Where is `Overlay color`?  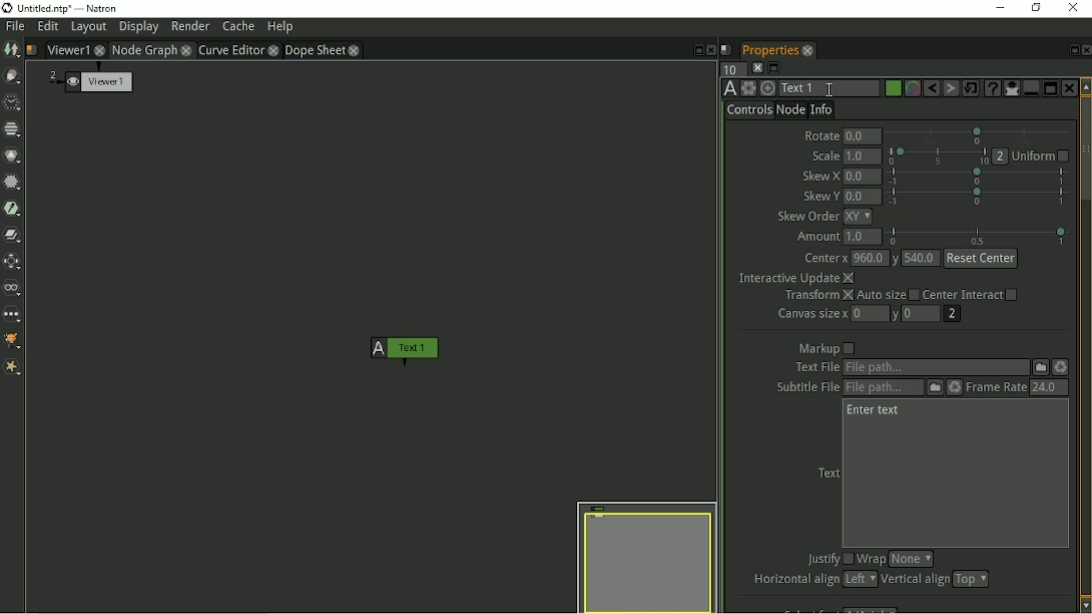
Overlay color is located at coordinates (912, 89).